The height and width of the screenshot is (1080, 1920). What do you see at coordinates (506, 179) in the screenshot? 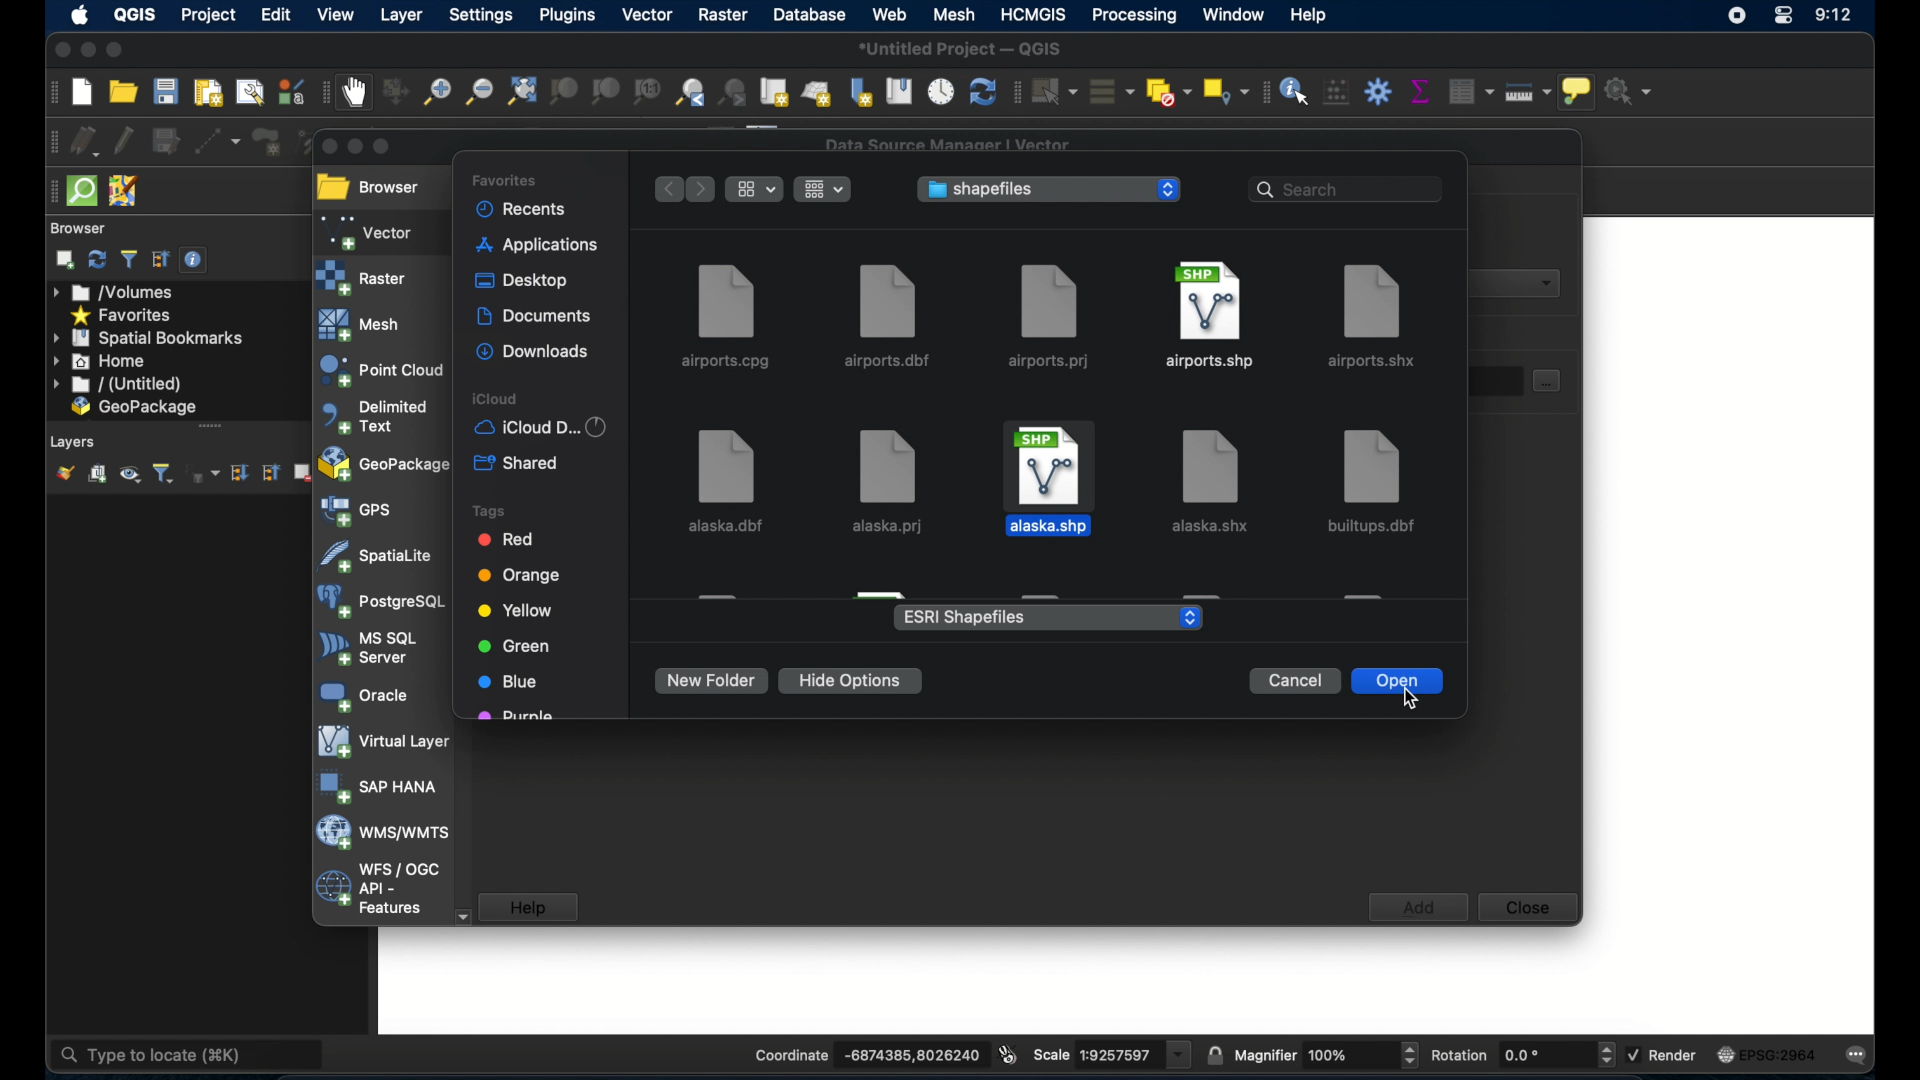
I see `favorites` at bounding box center [506, 179].